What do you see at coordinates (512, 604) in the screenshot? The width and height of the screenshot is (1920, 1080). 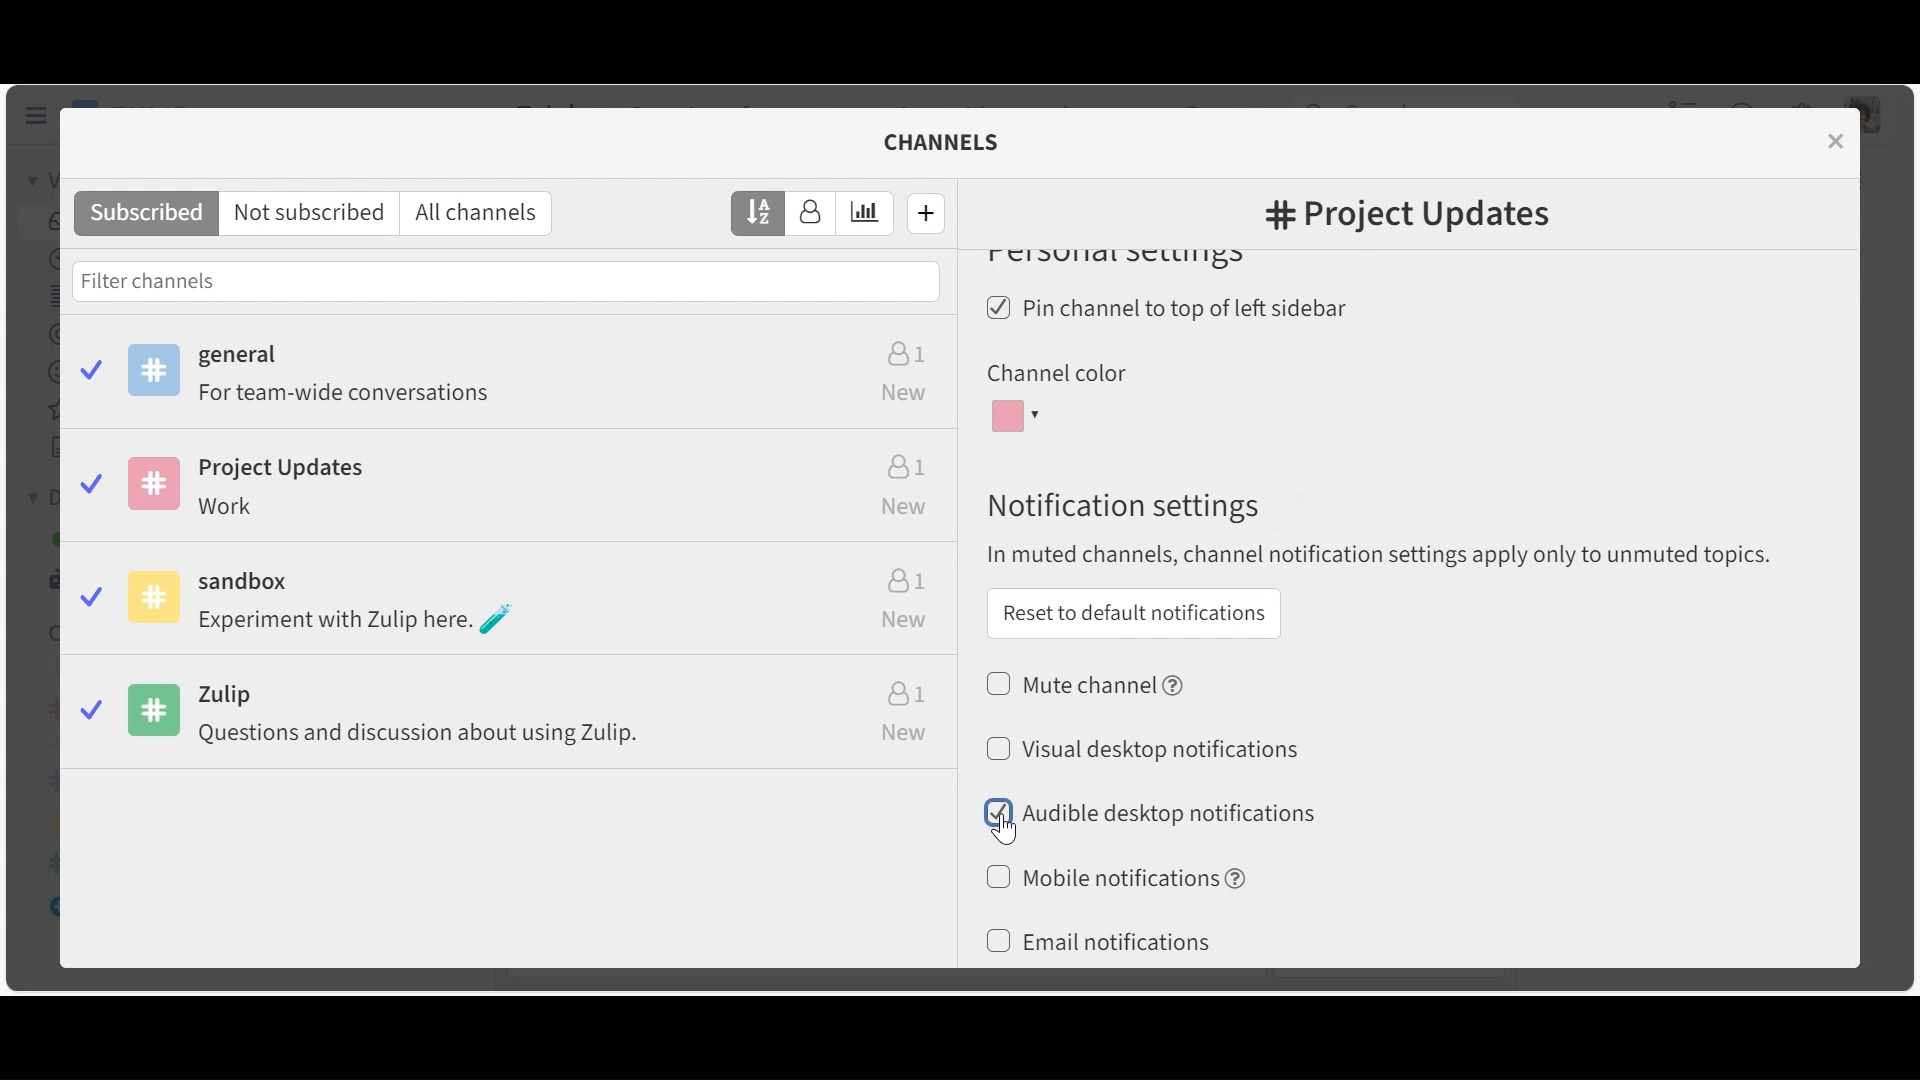 I see `Sandbox` at bounding box center [512, 604].